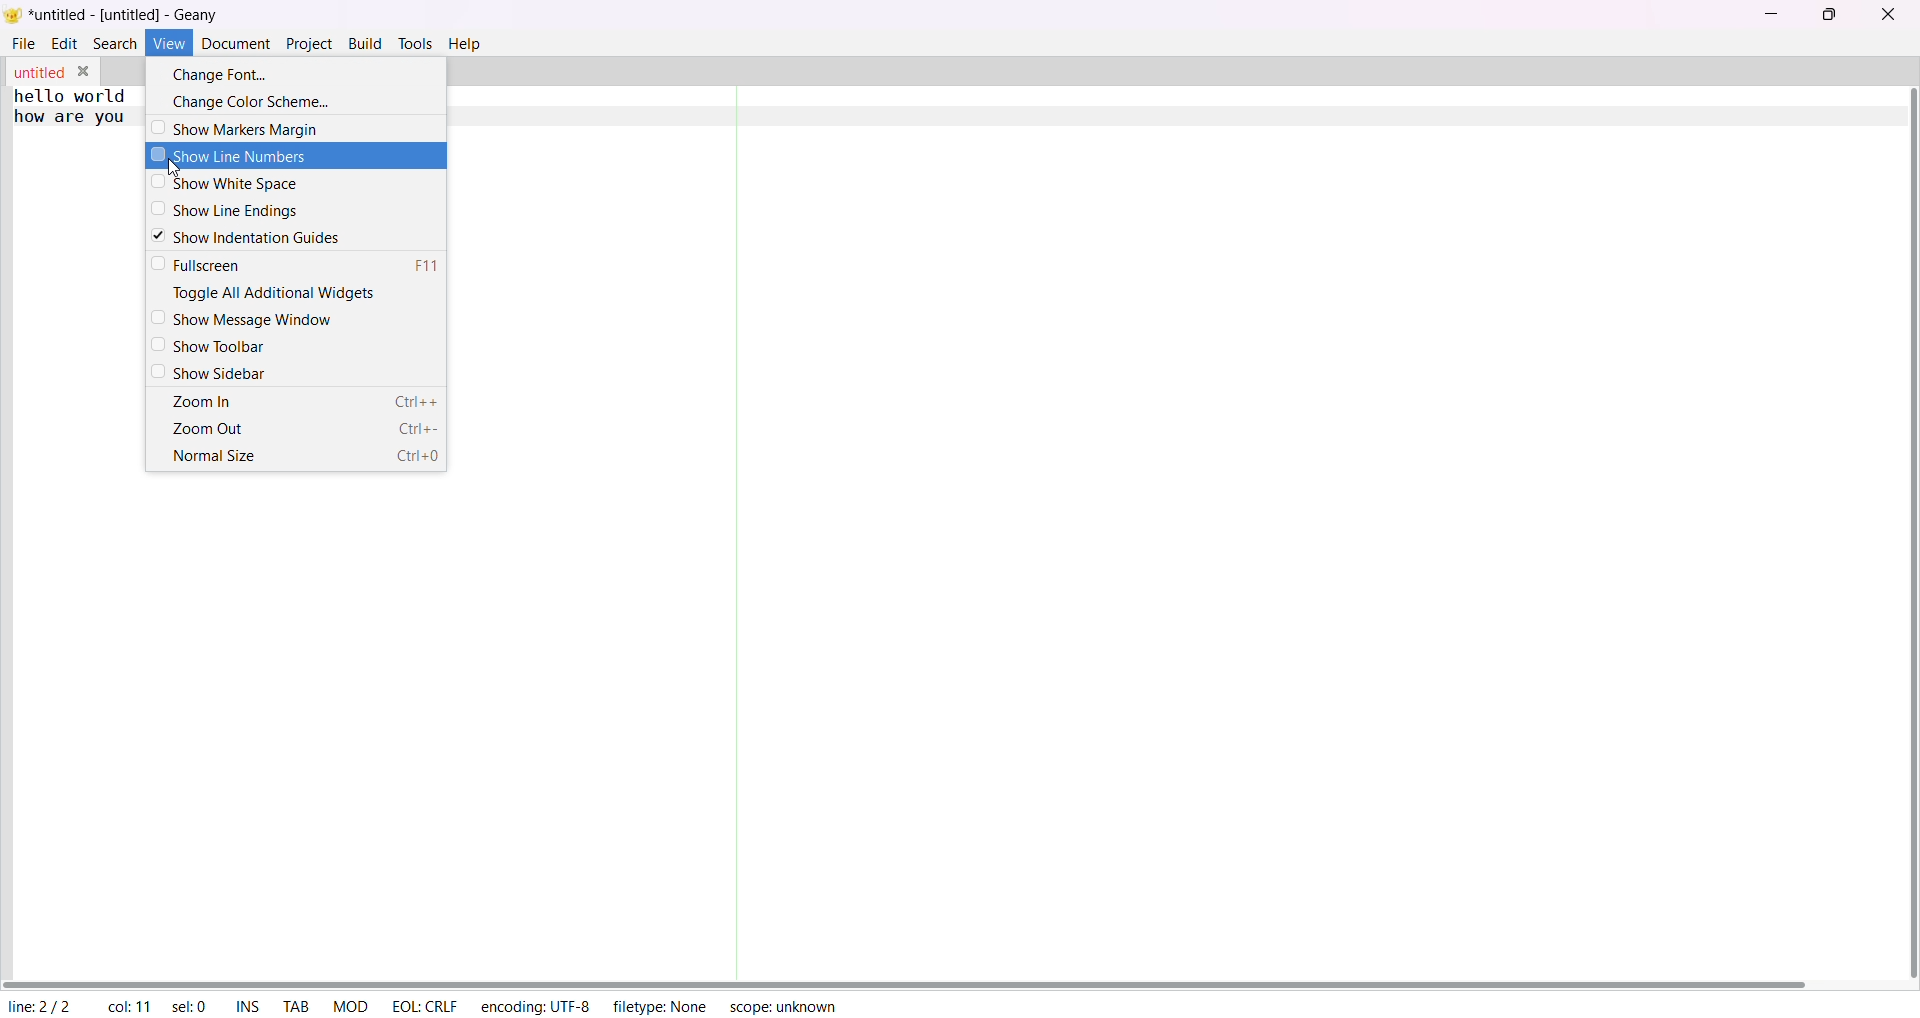 The image size is (1920, 1018). I want to click on edit, so click(62, 42).